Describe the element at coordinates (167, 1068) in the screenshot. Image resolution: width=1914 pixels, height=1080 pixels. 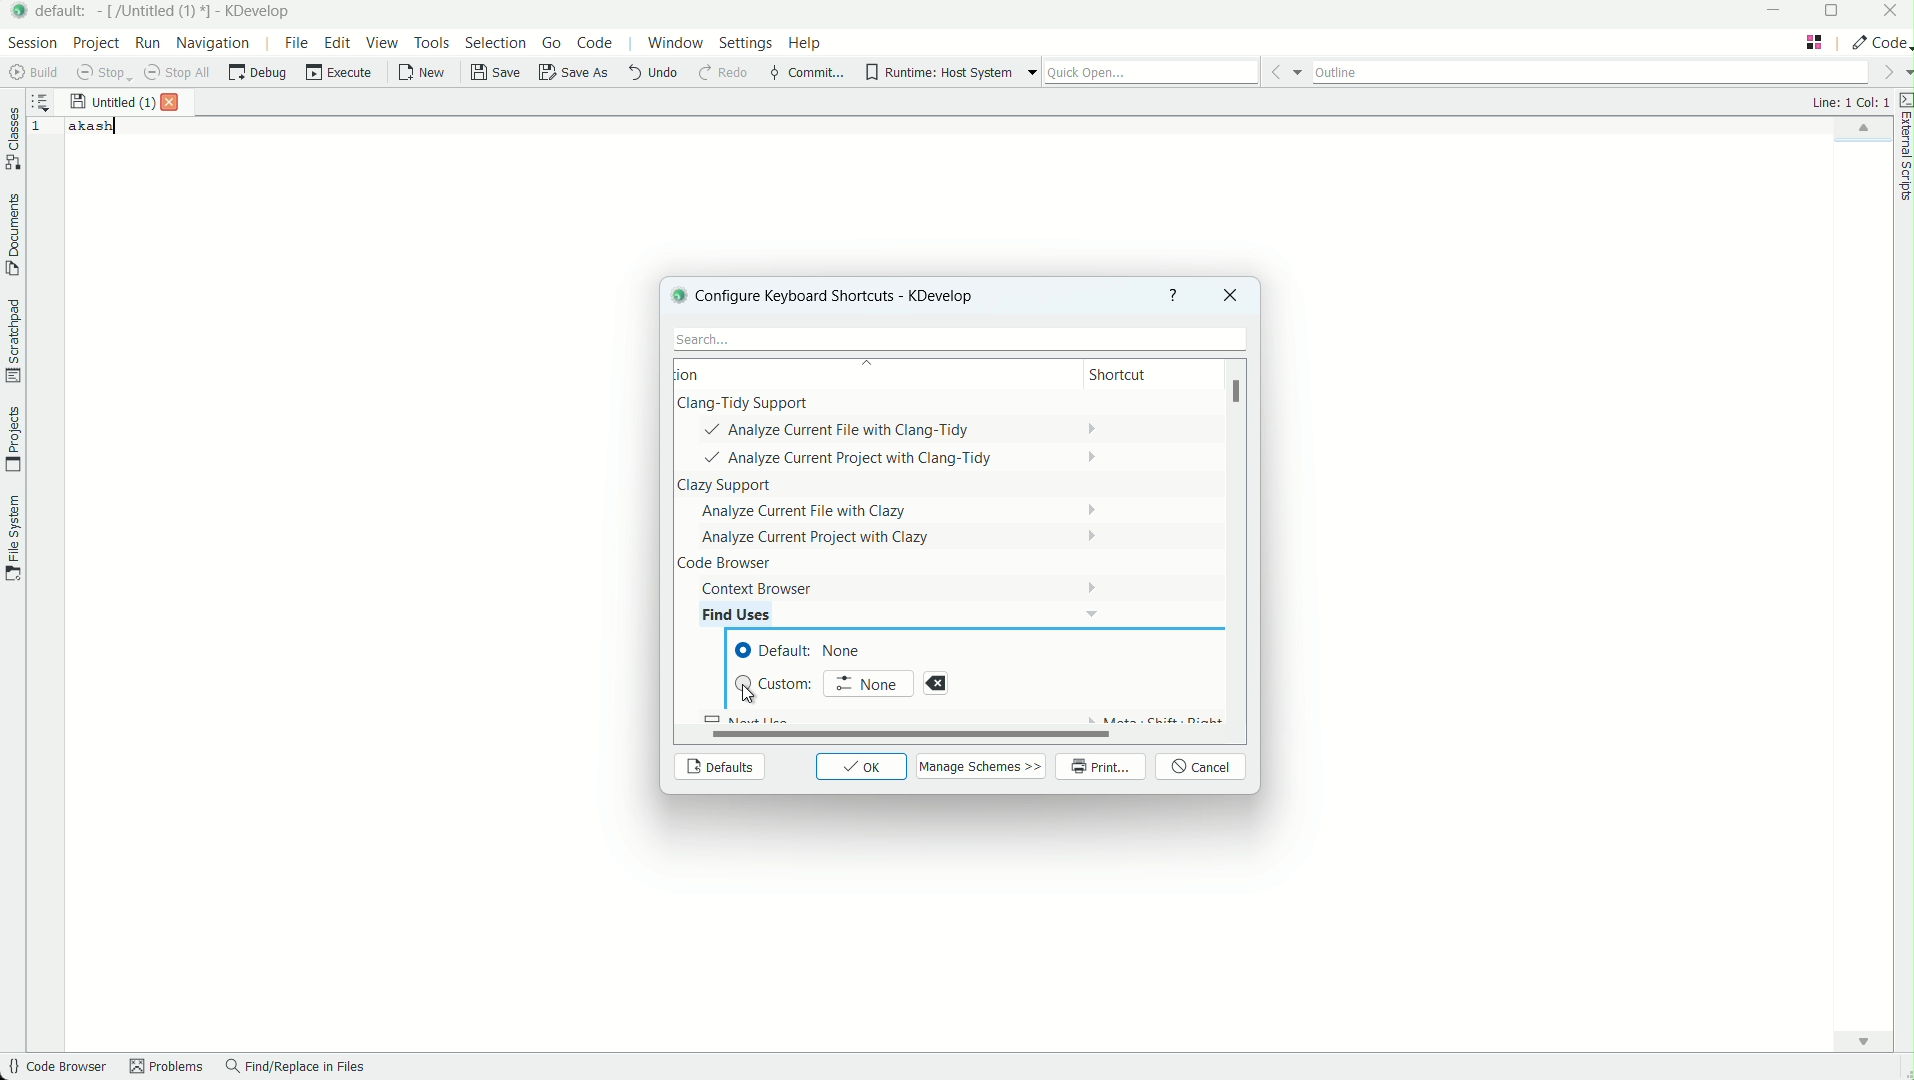
I see `problems` at that location.